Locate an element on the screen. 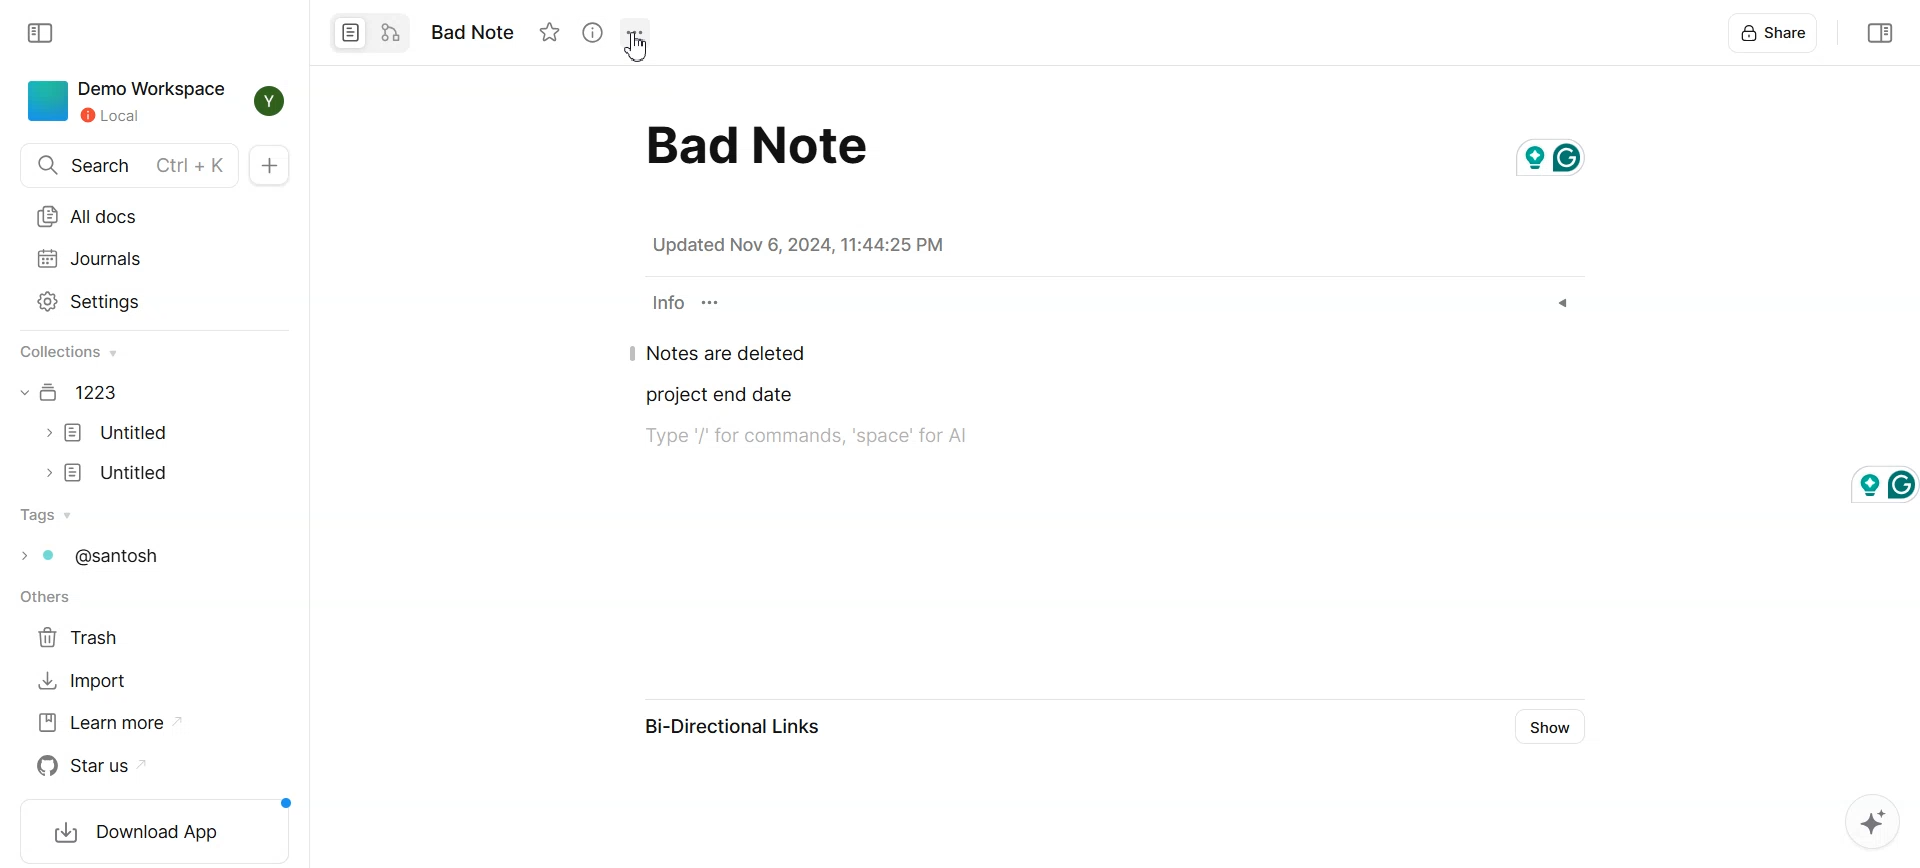  Download App is located at coordinates (149, 832).